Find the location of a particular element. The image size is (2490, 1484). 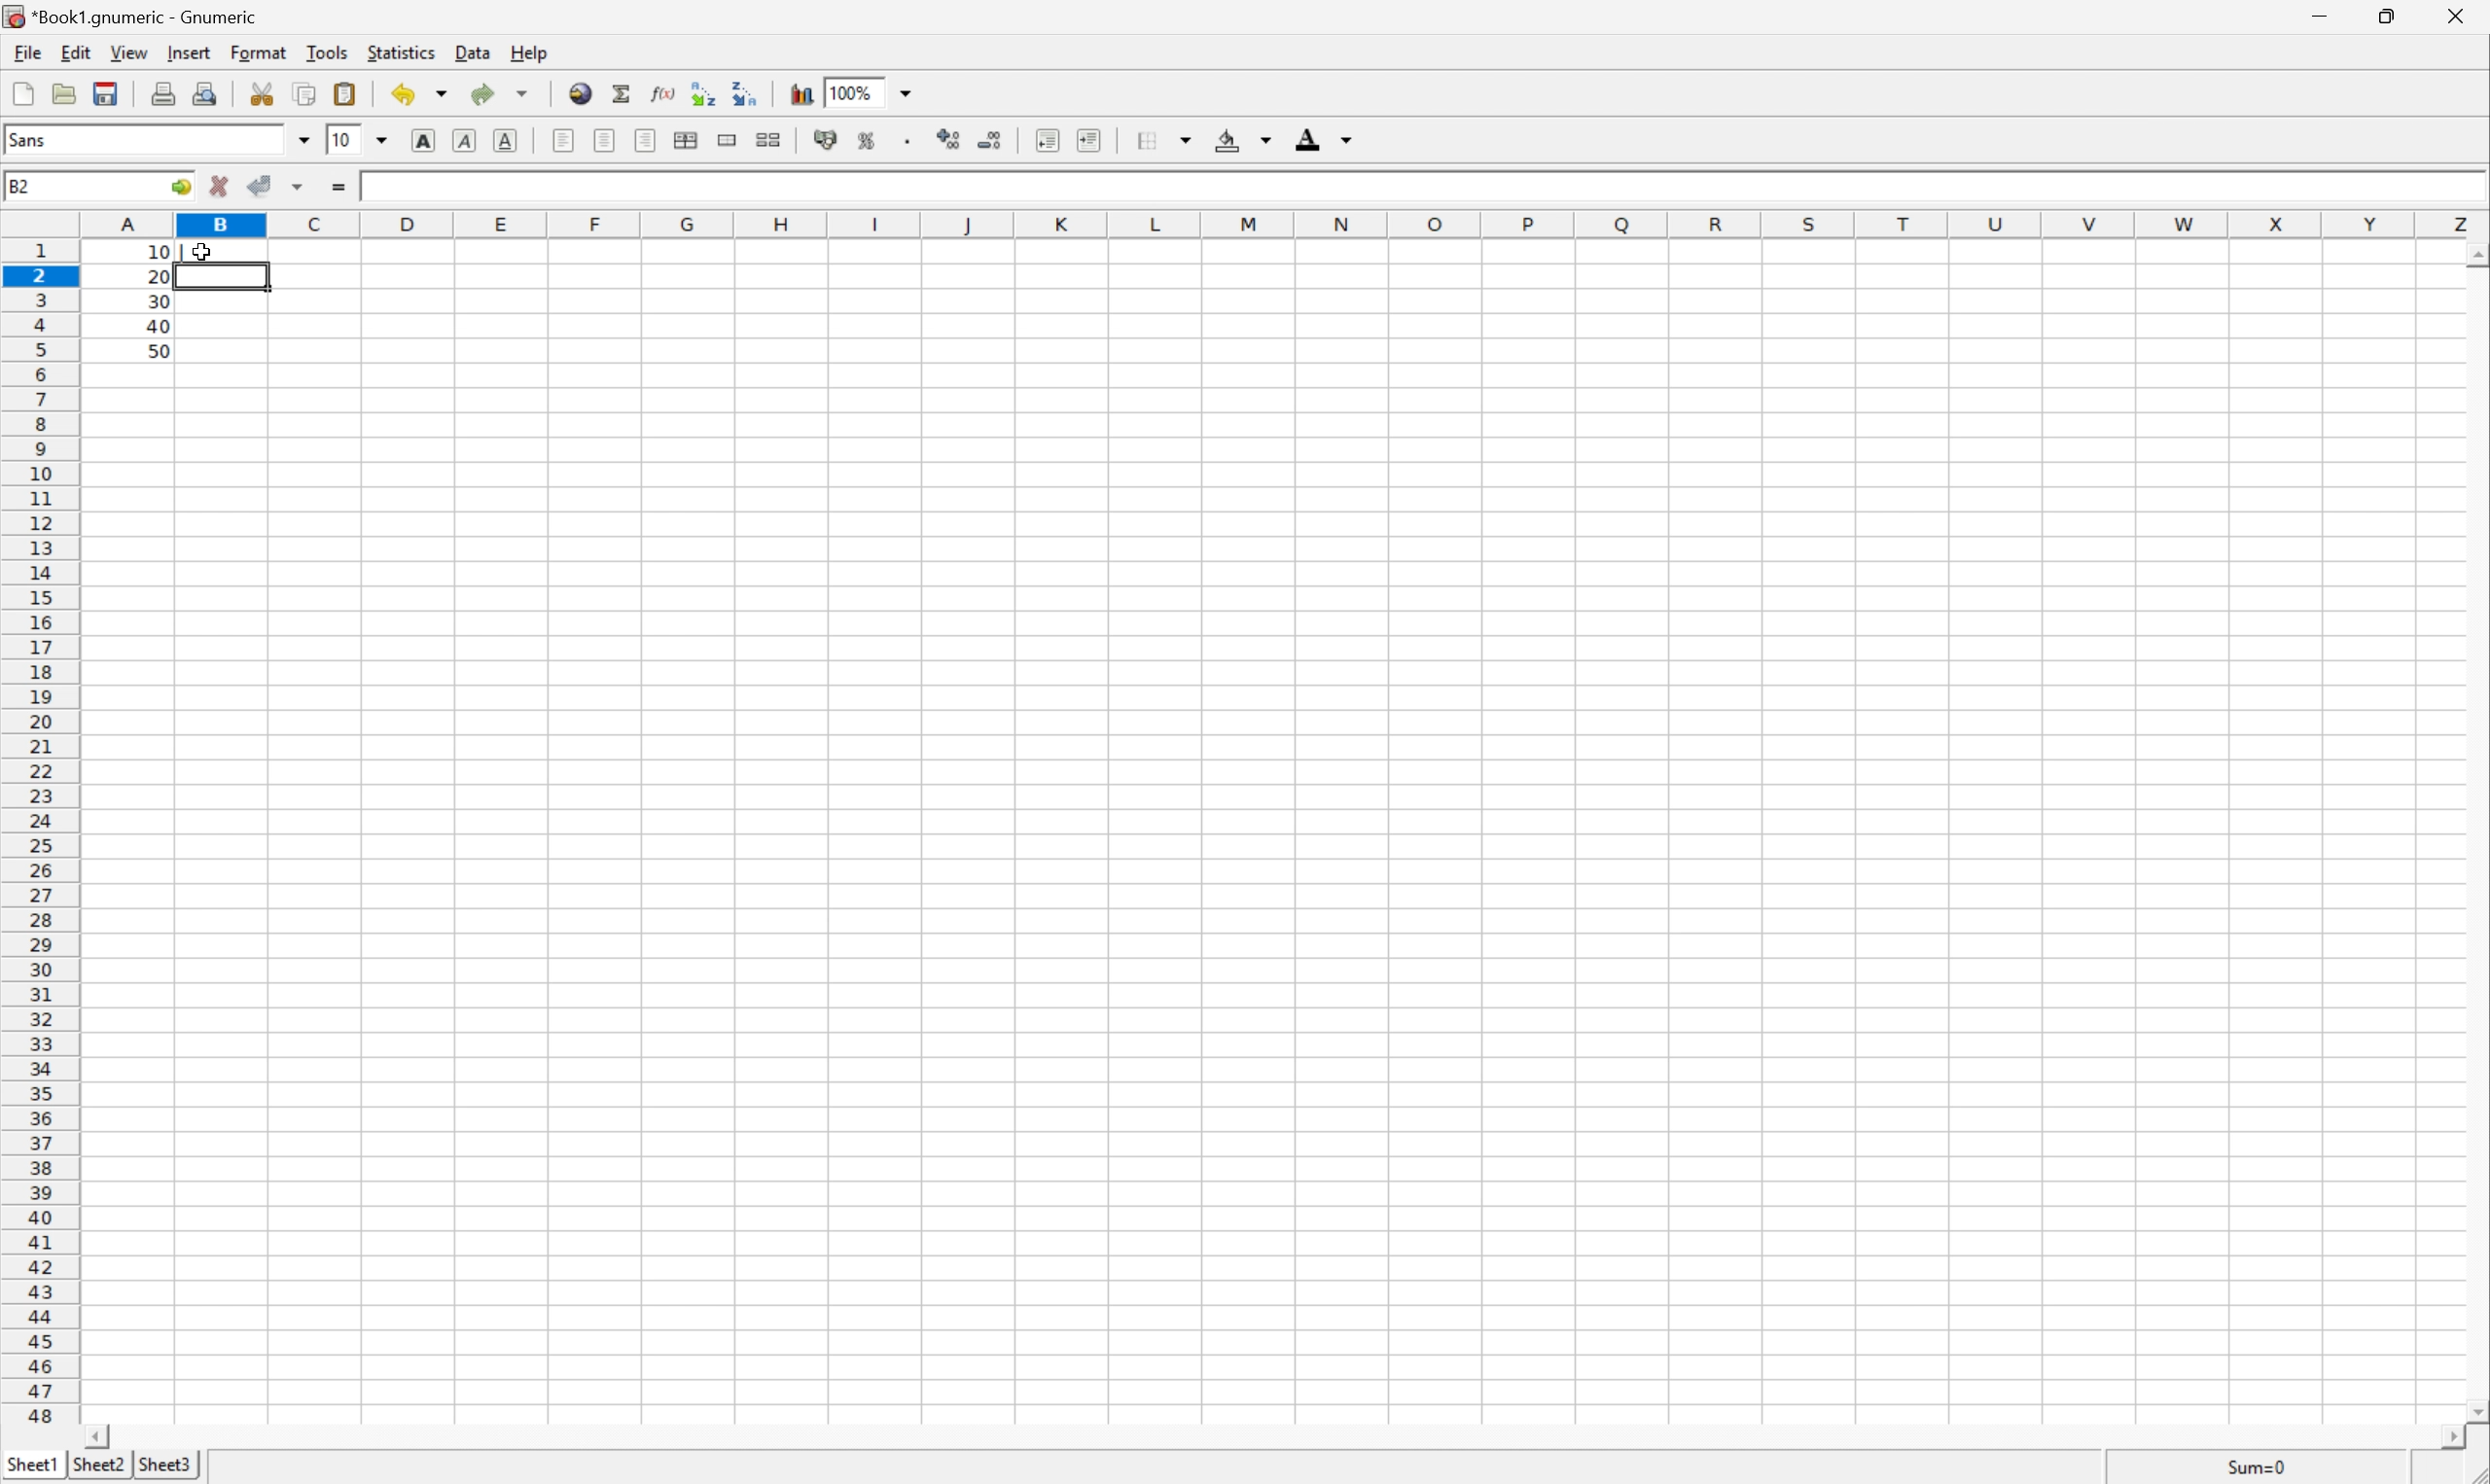

Italic is located at coordinates (466, 138).